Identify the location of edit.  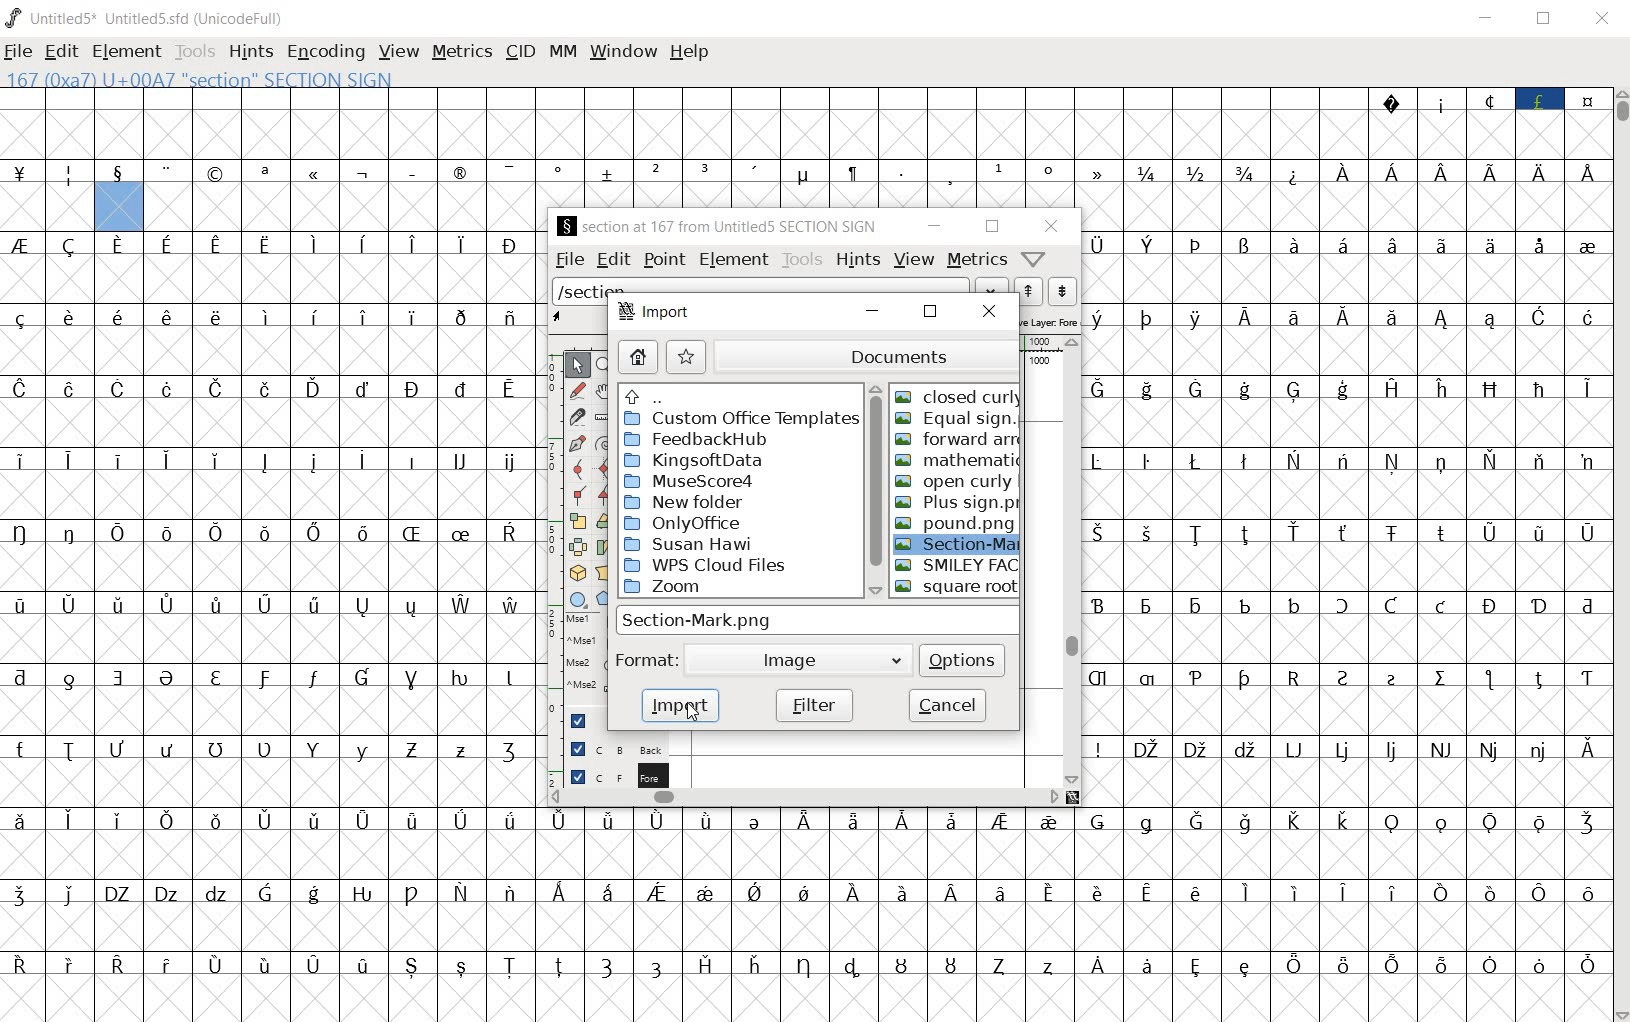
(612, 260).